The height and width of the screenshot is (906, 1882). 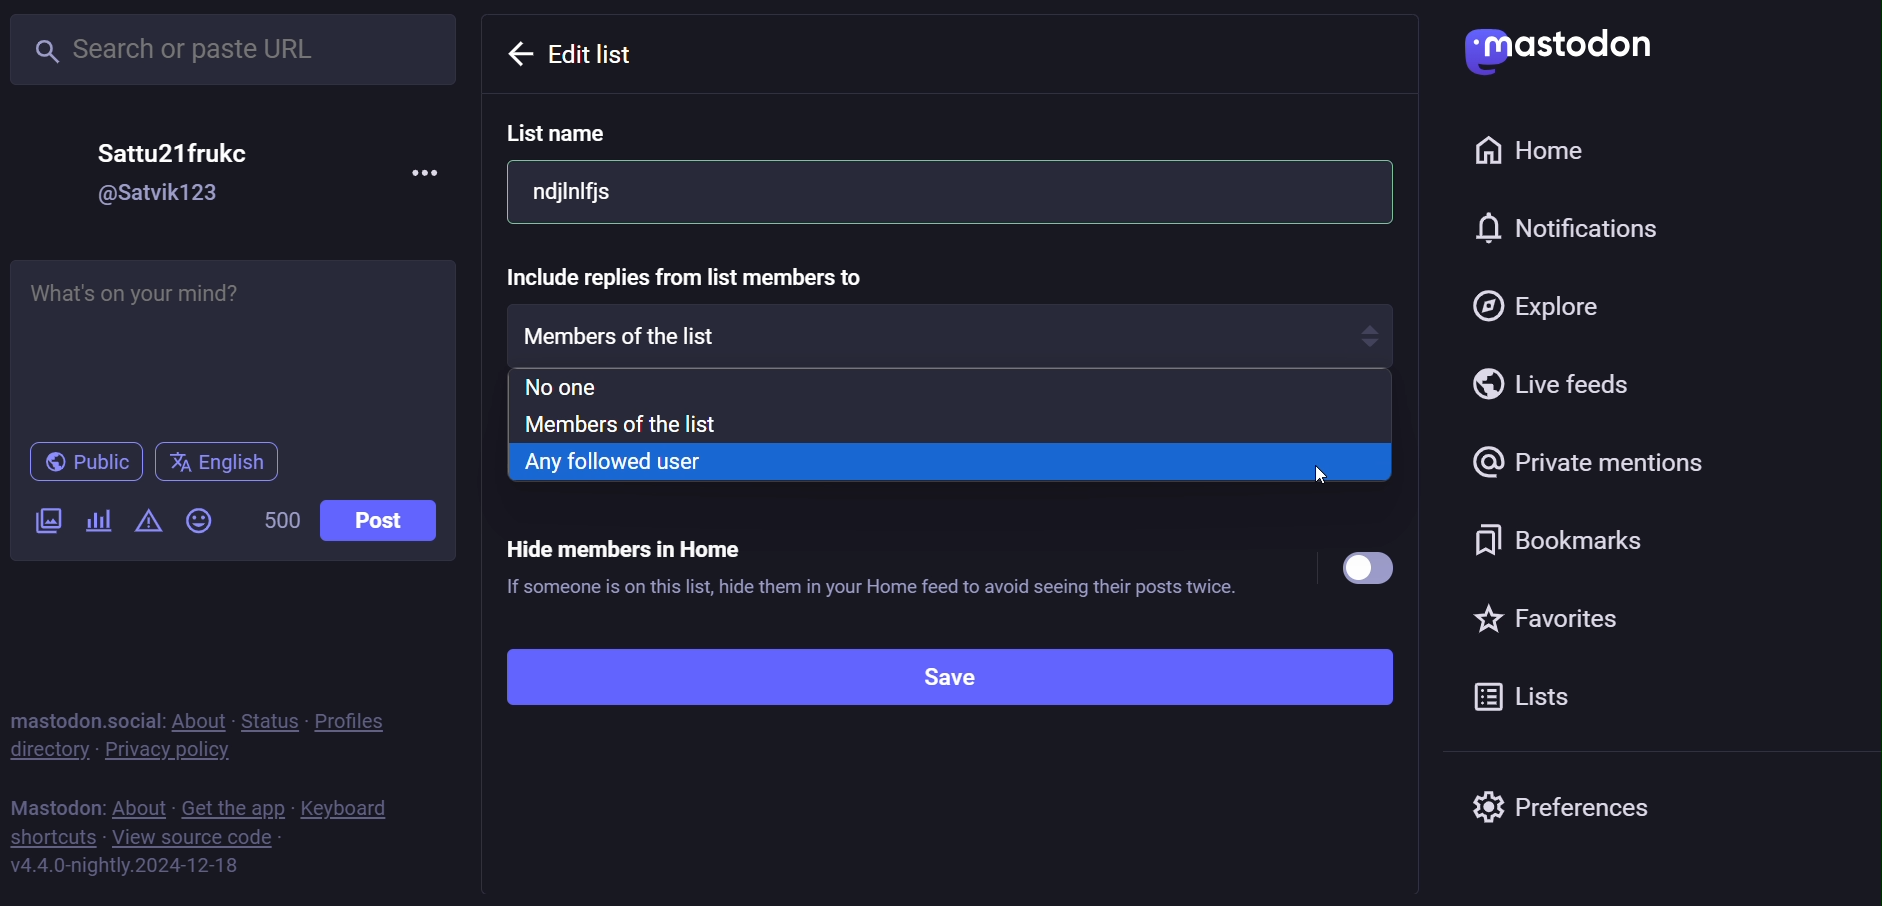 What do you see at coordinates (955, 193) in the screenshot?
I see `ndjinifjs |` at bounding box center [955, 193].